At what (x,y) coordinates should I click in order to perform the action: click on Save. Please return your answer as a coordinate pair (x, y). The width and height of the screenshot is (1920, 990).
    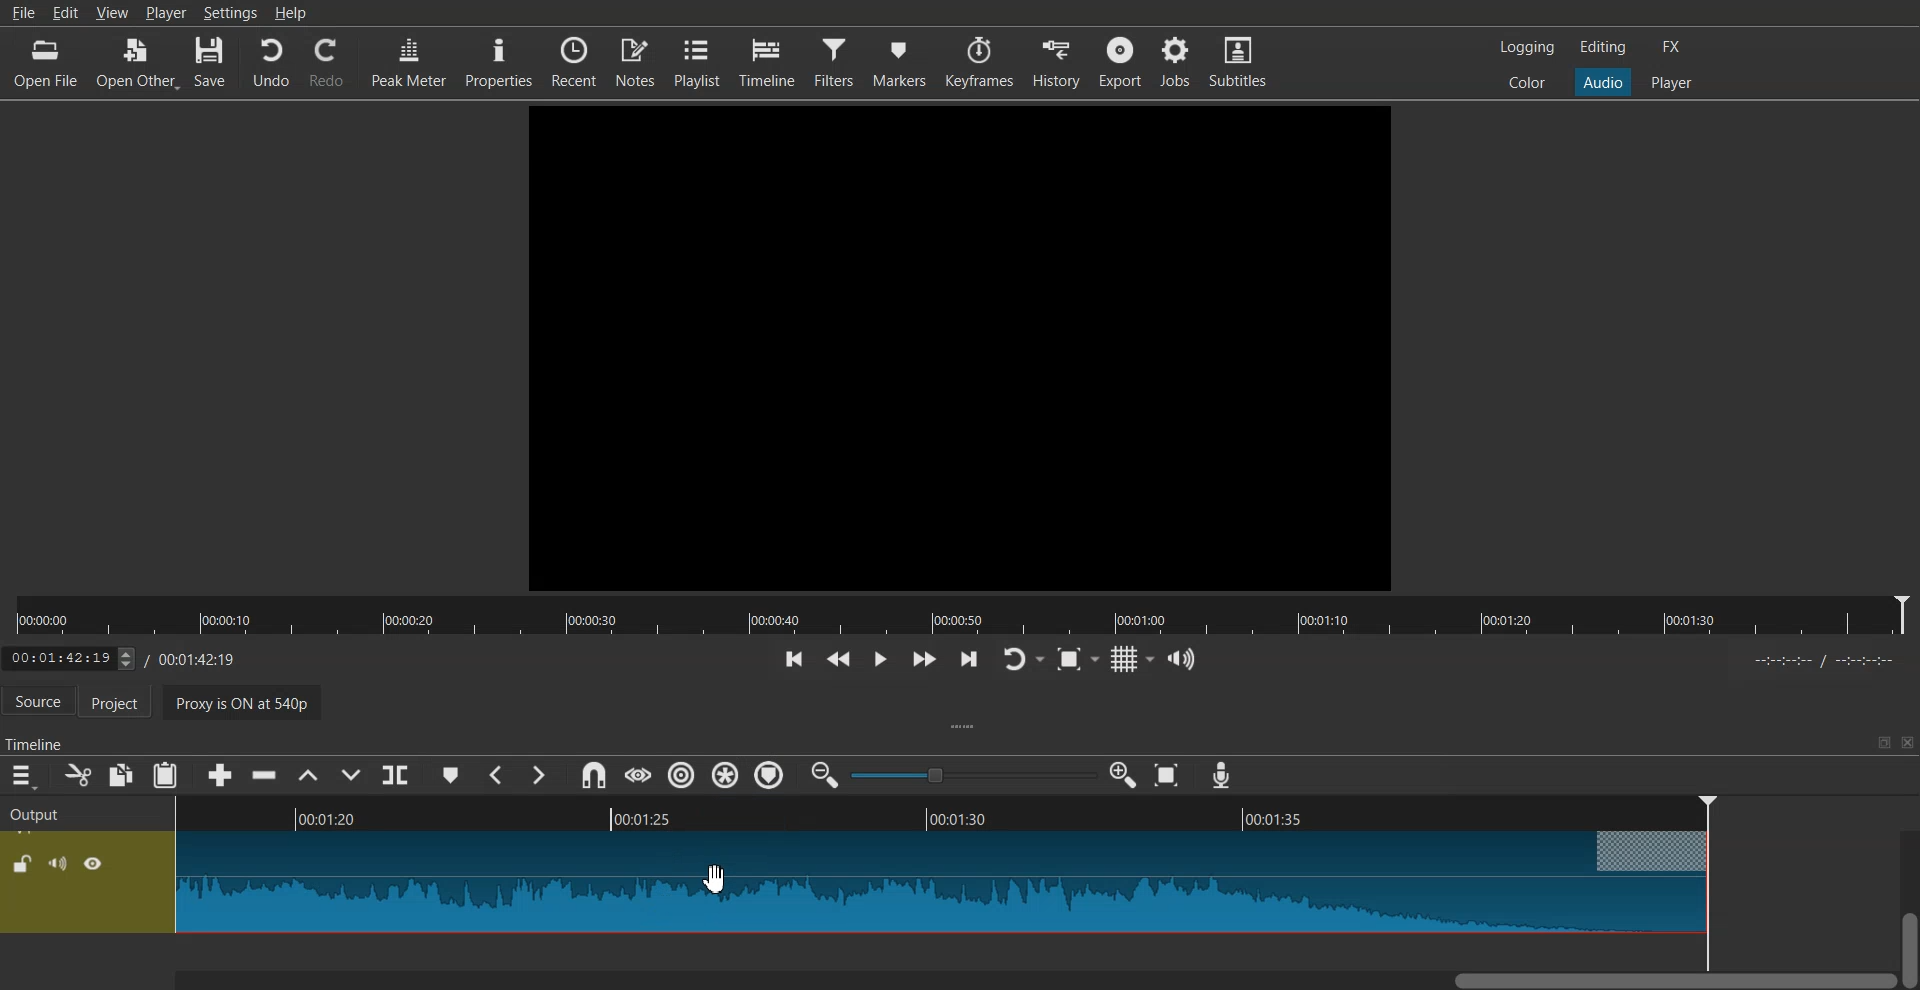
    Looking at the image, I should click on (212, 62).